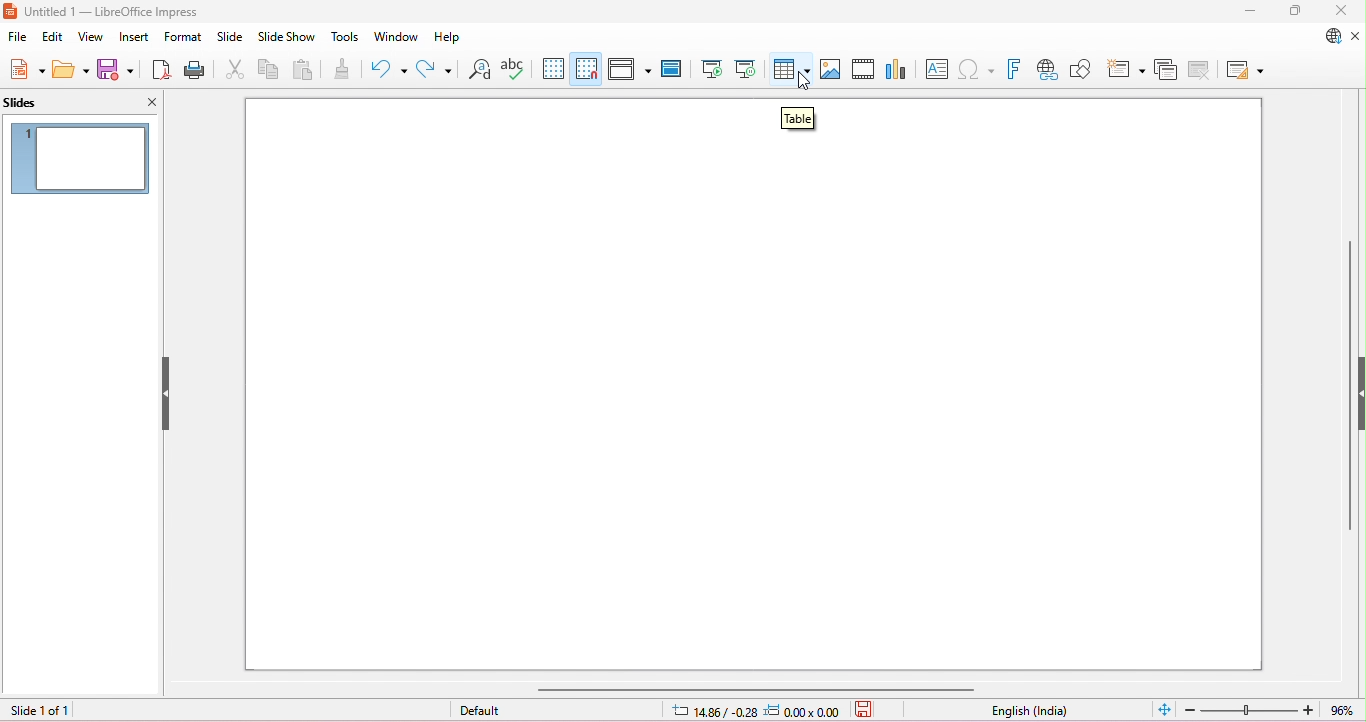  Describe the element at coordinates (93, 37) in the screenshot. I see `view` at that location.